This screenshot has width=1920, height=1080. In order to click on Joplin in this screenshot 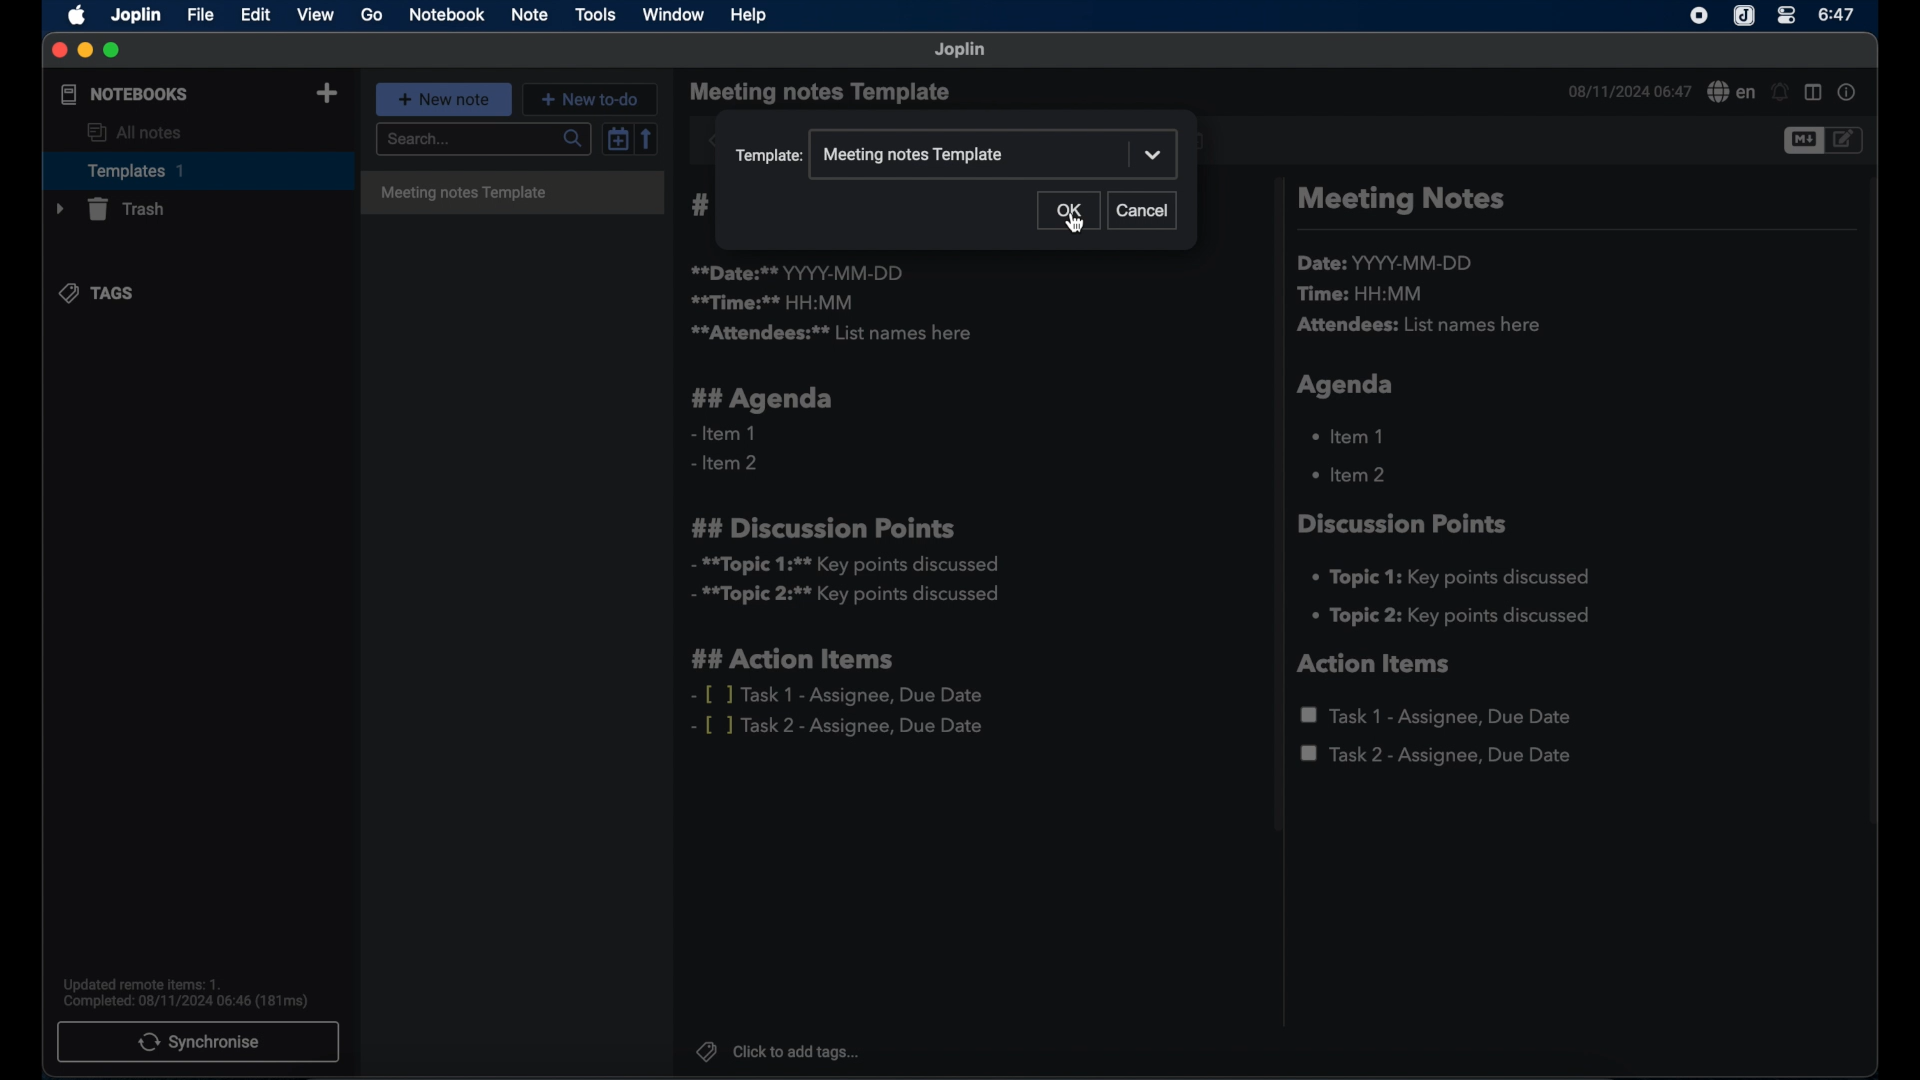, I will do `click(135, 14)`.